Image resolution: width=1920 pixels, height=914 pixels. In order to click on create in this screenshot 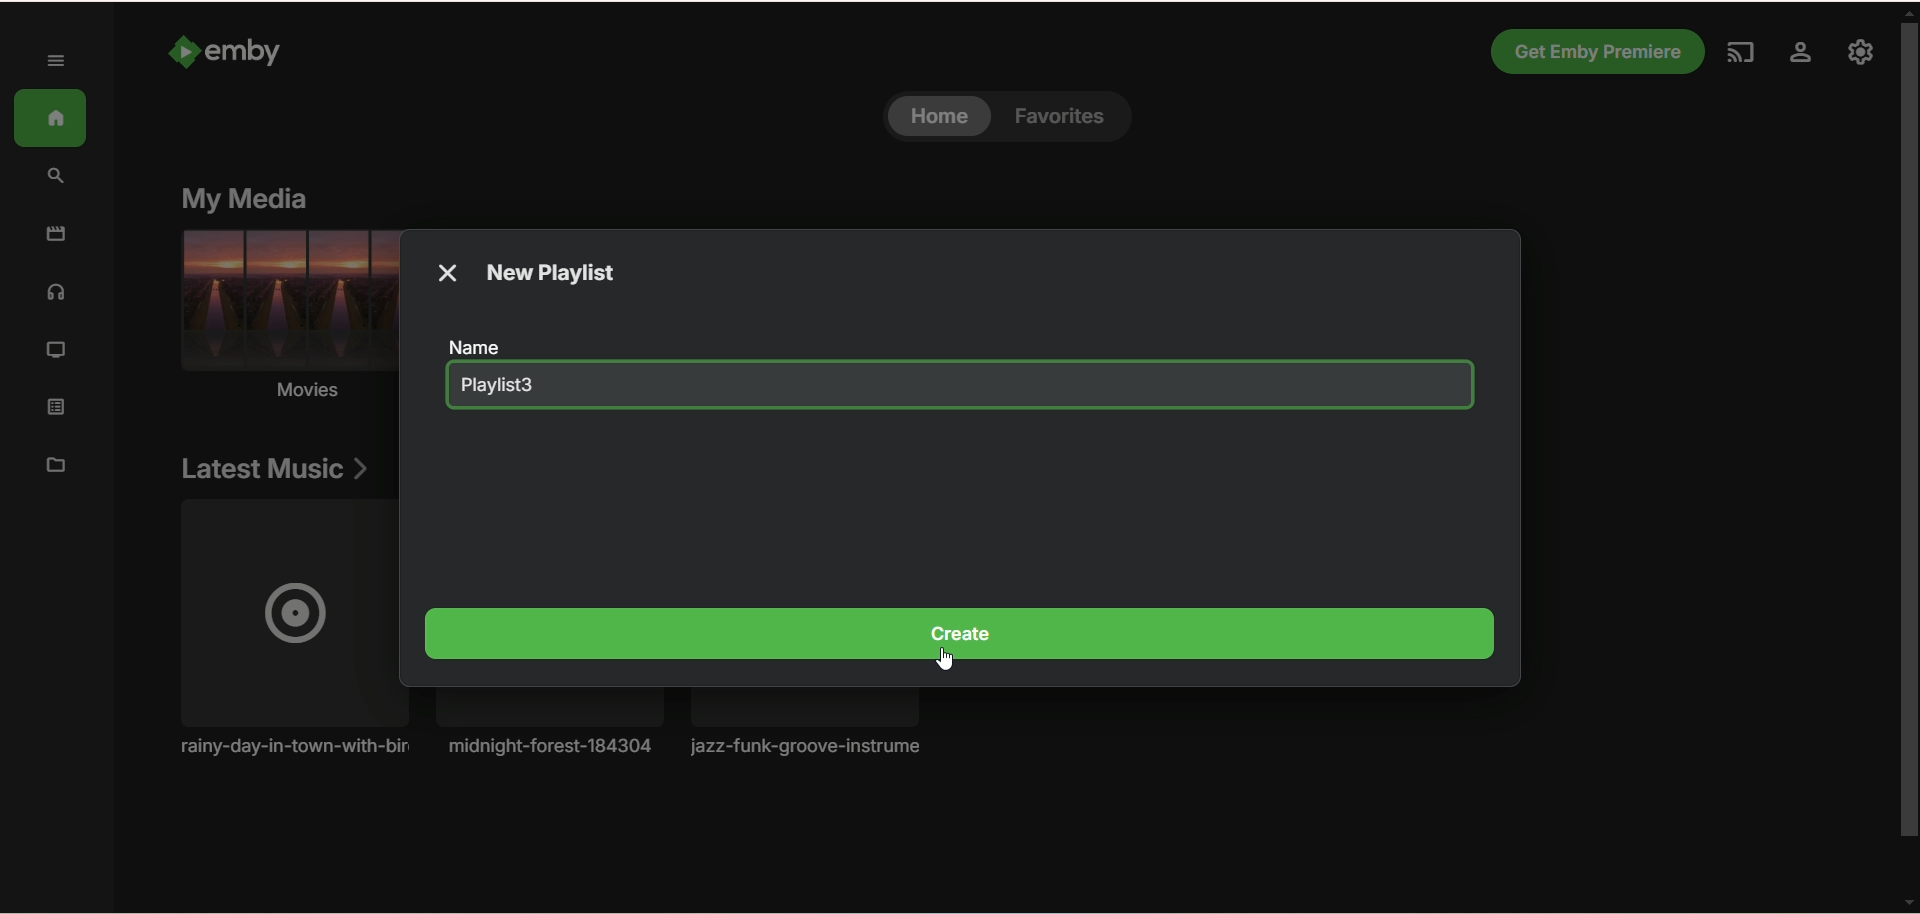, I will do `click(961, 633)`.